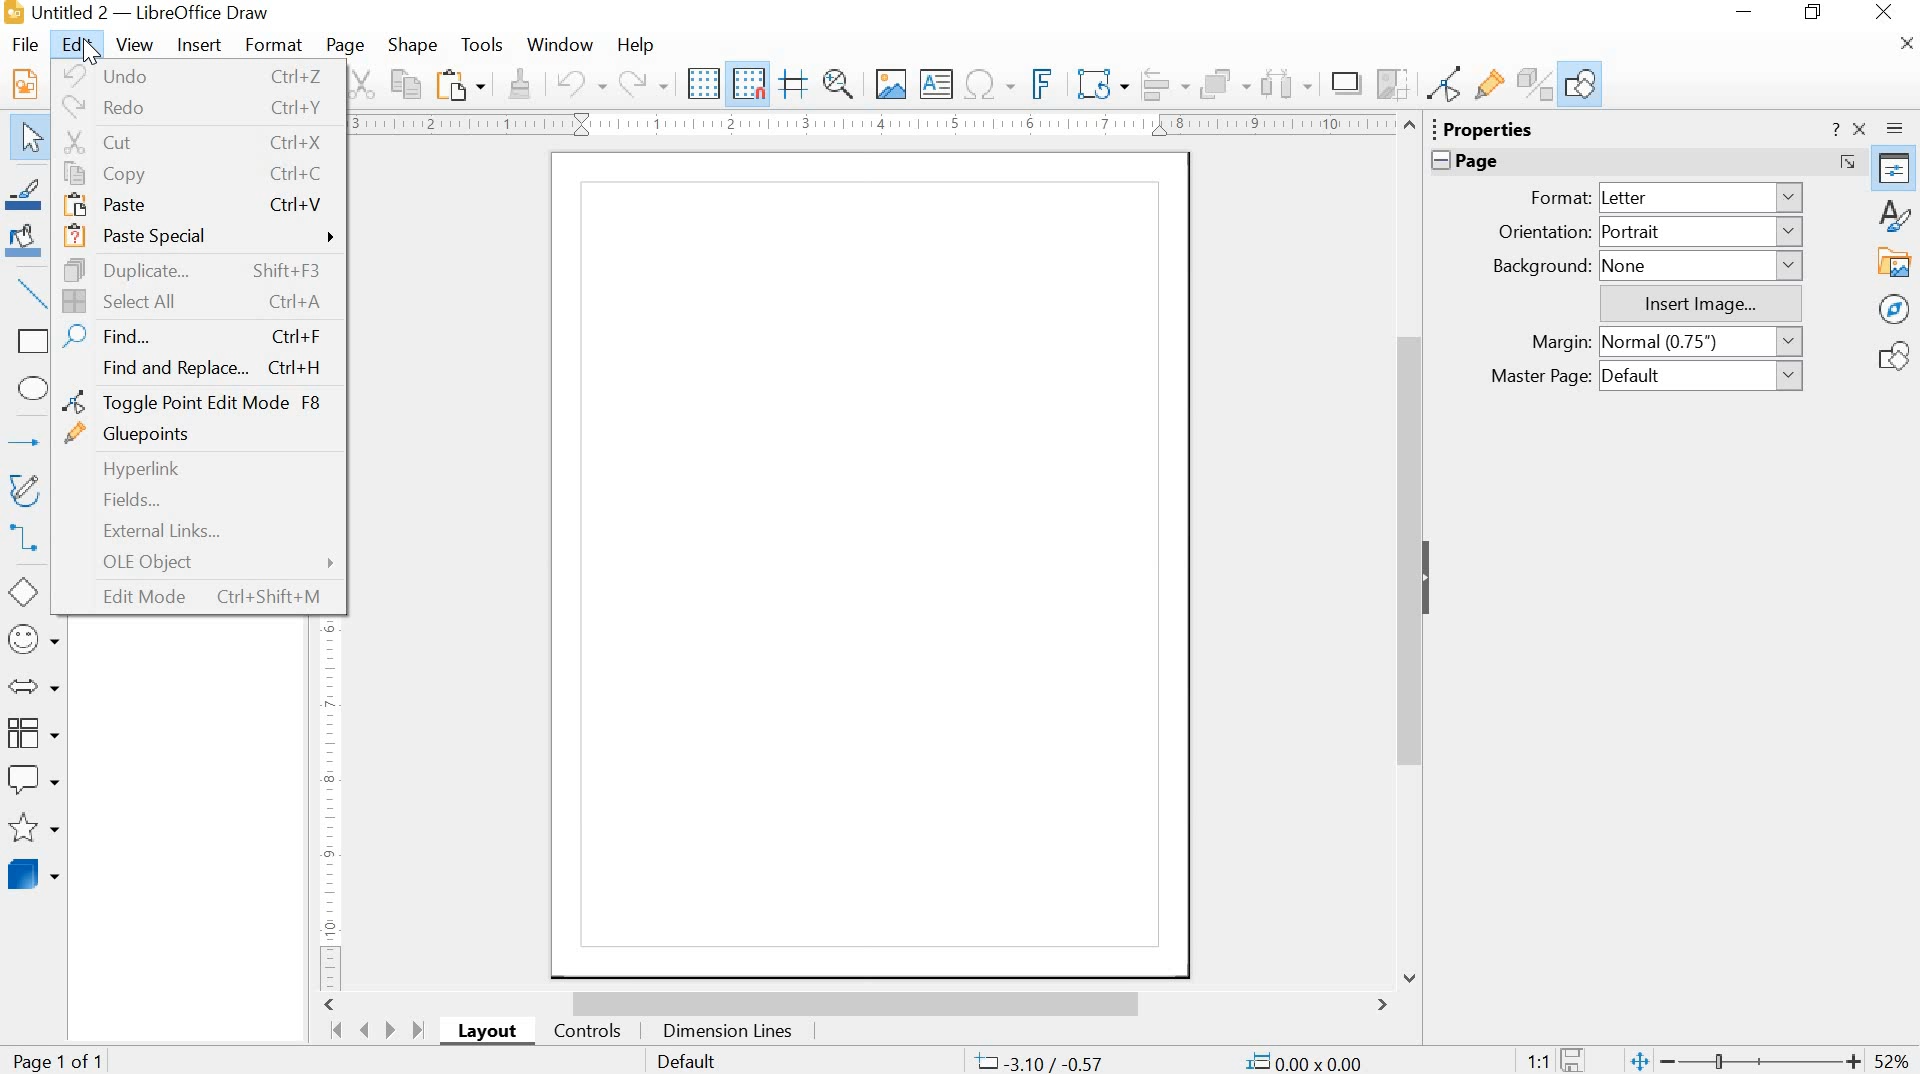  Describe the element at coordinates (867, 125) in the screenshot. I see `Ruler` at that location.